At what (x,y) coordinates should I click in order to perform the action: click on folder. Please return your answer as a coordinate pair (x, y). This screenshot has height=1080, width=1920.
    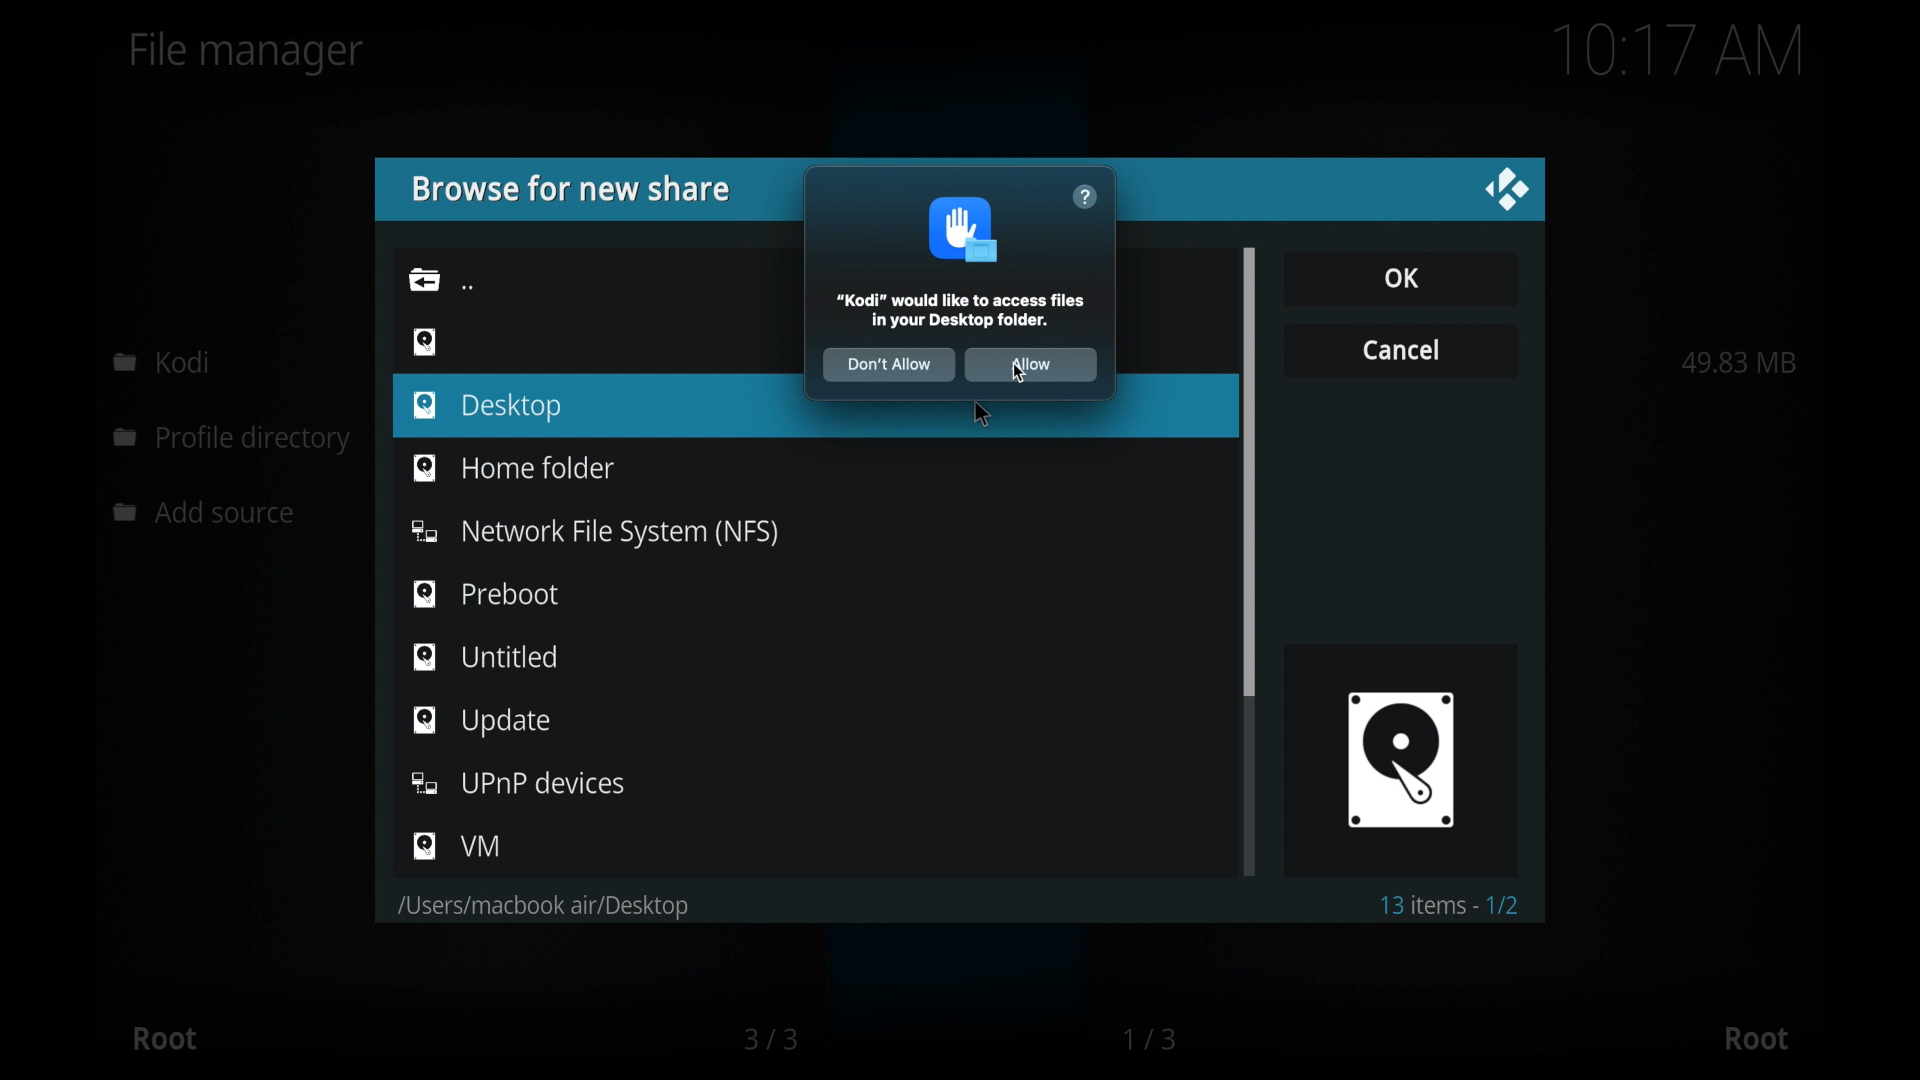
    Looking at the image, I should click on (424, 279).